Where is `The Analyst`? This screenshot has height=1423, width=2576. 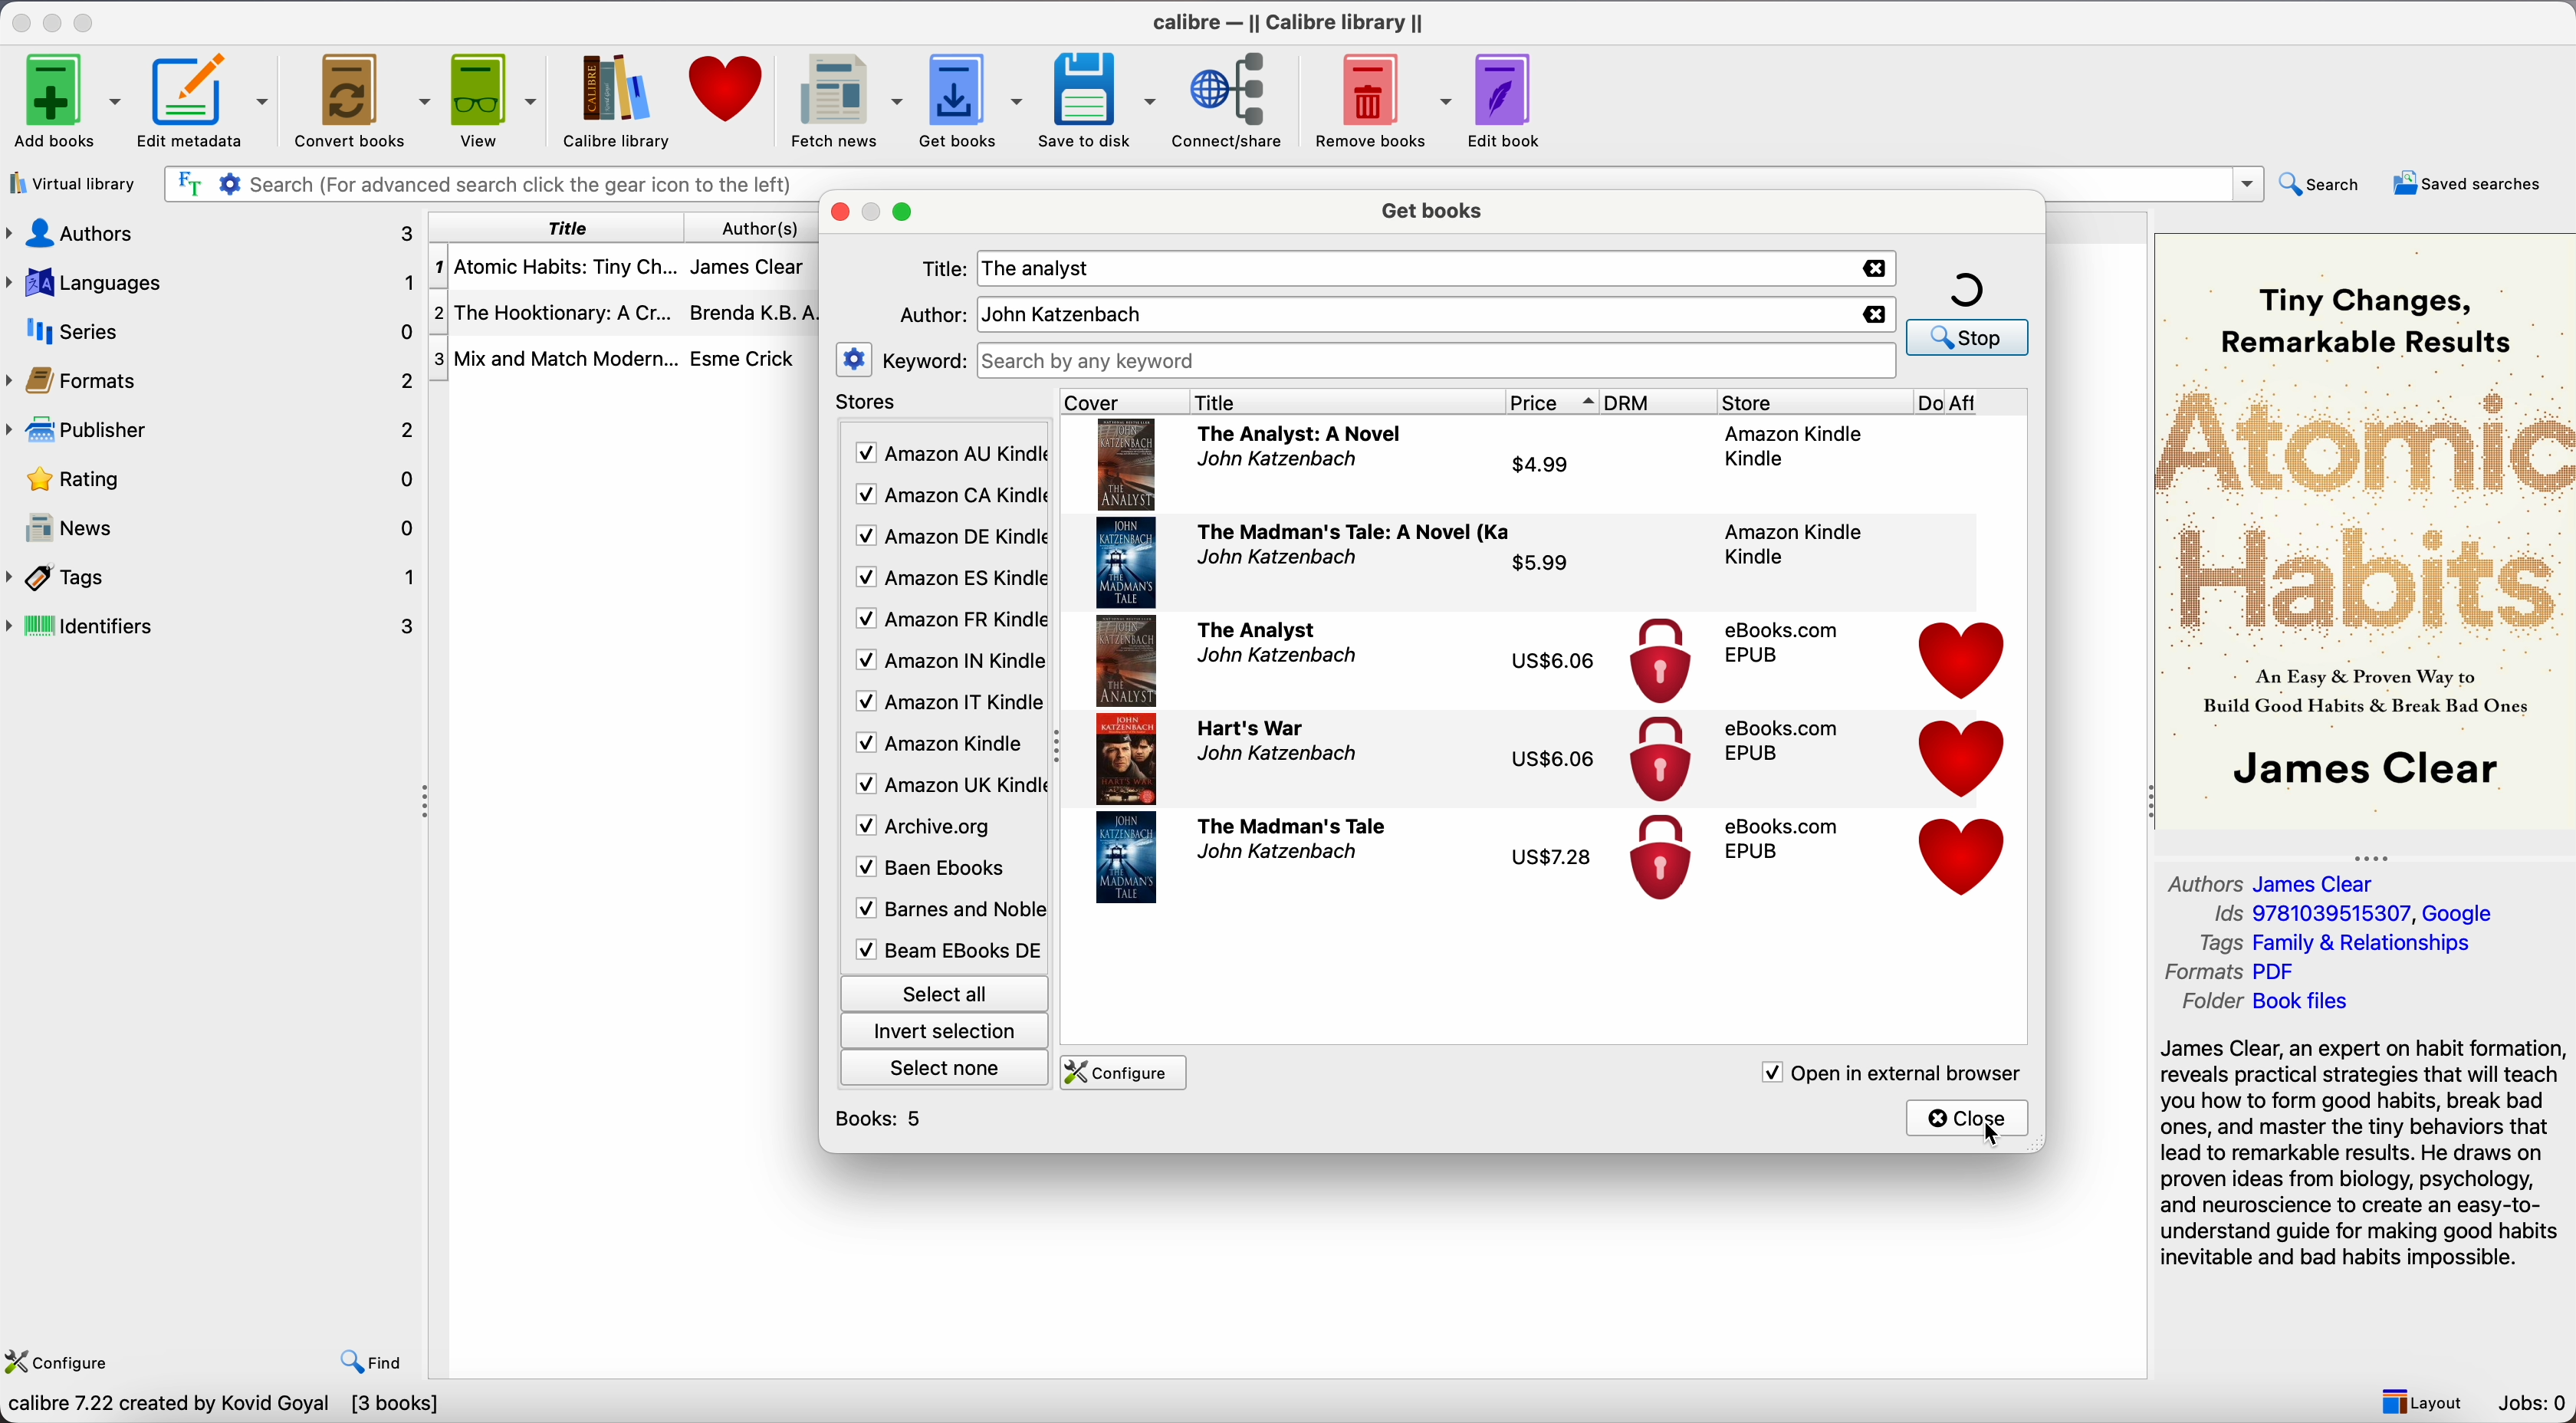 The Analyst is located at coordinates (1257, 629).